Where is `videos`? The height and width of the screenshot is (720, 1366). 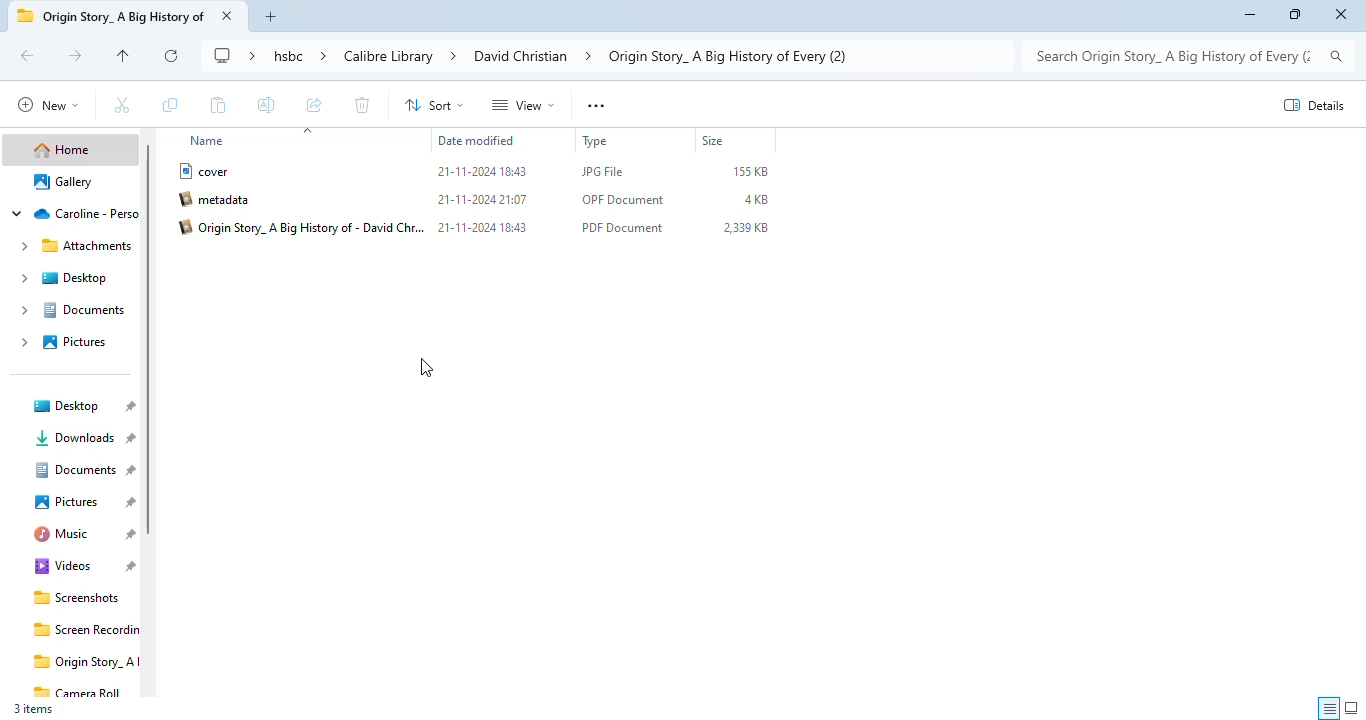 videos is located at coordinates (79, 566).